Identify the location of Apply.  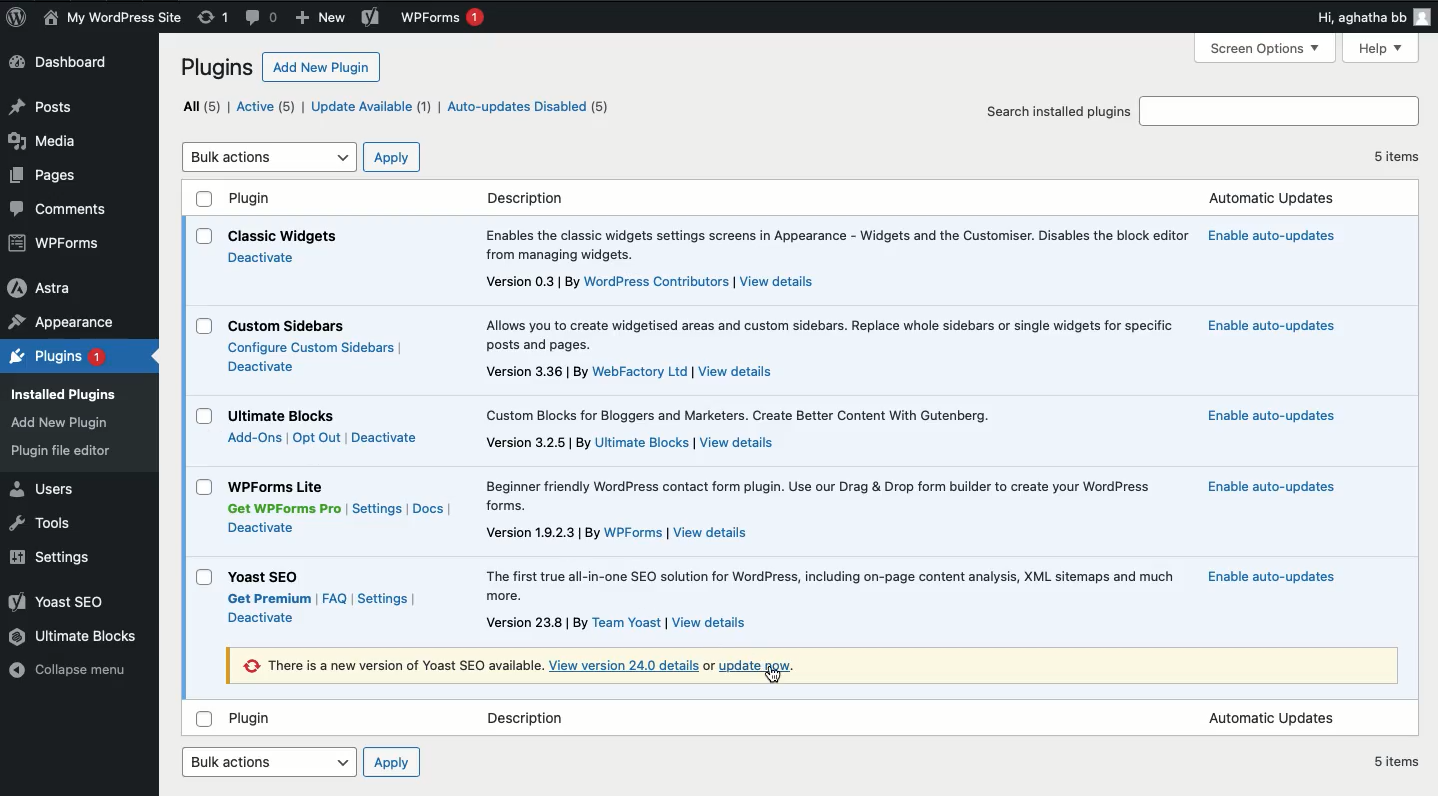
(393, 158).